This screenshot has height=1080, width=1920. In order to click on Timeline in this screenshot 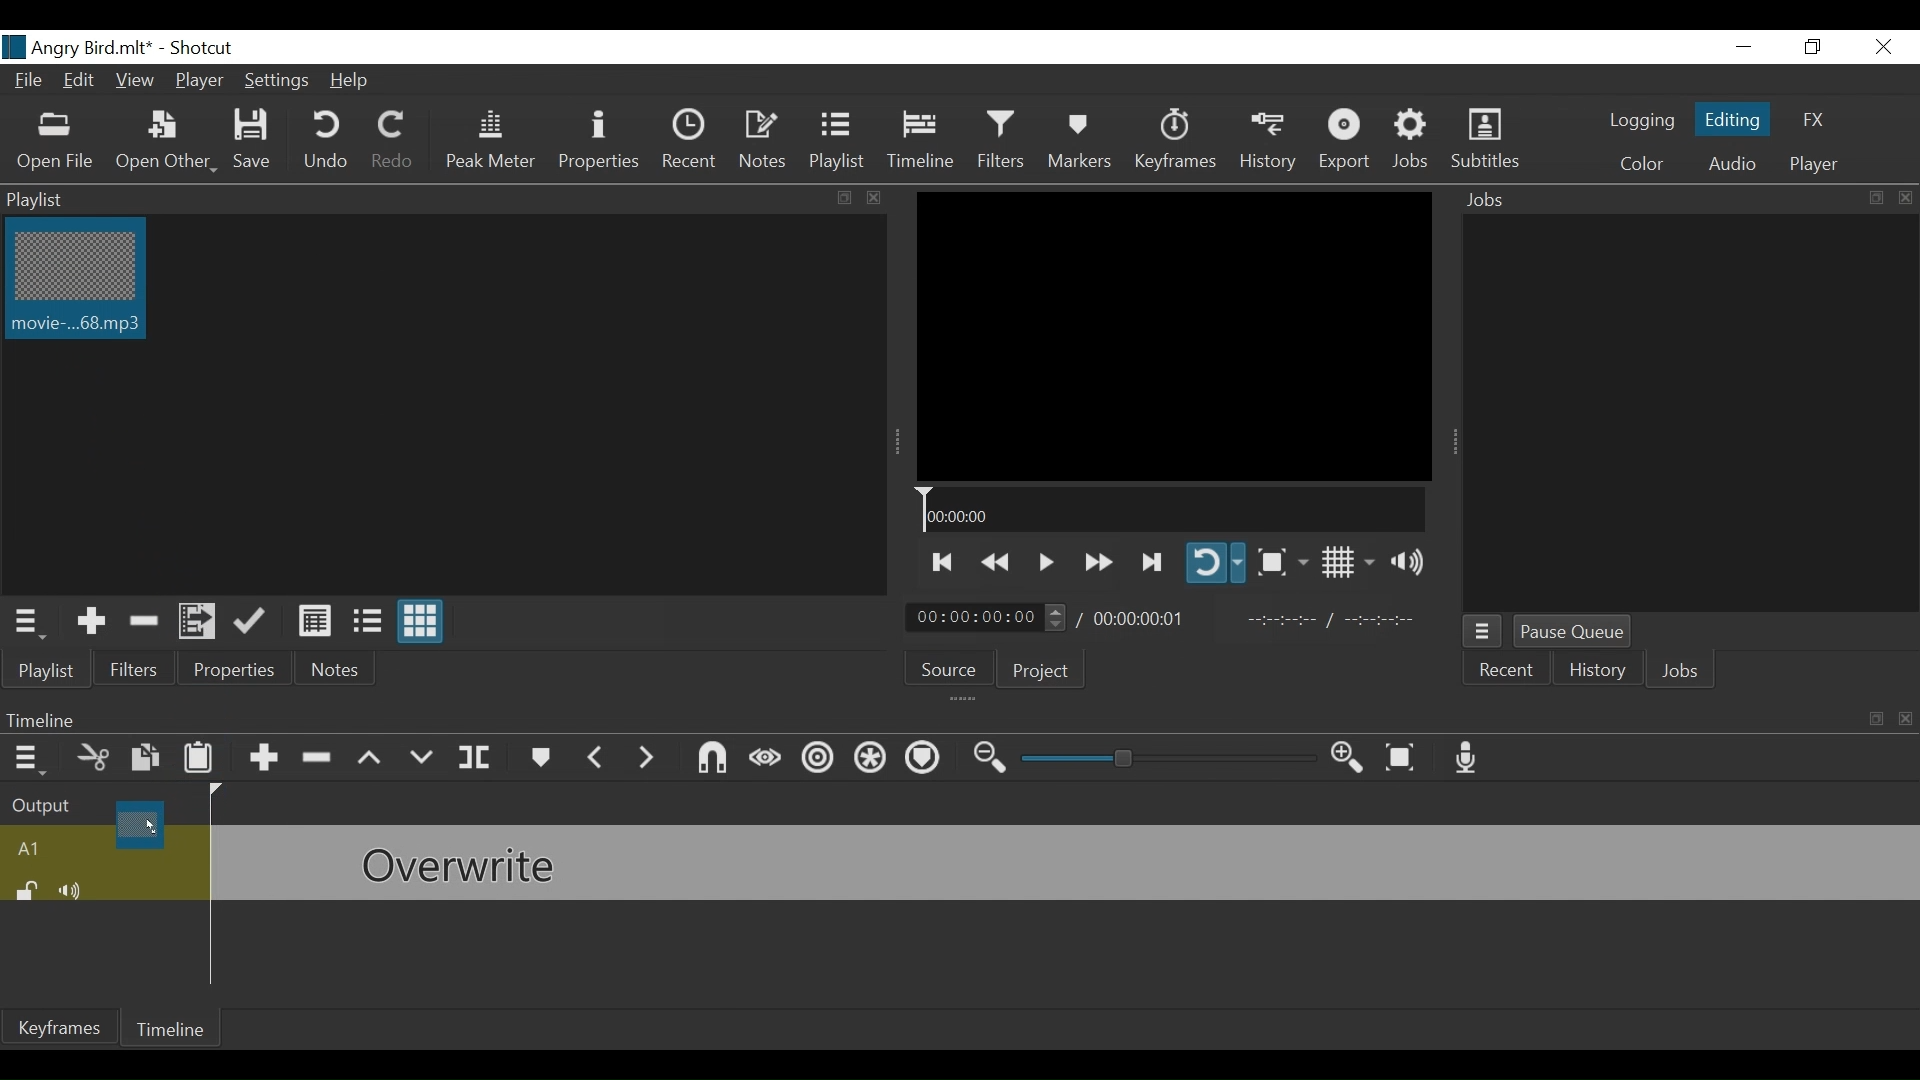, I will do `click(1171, 510)`.